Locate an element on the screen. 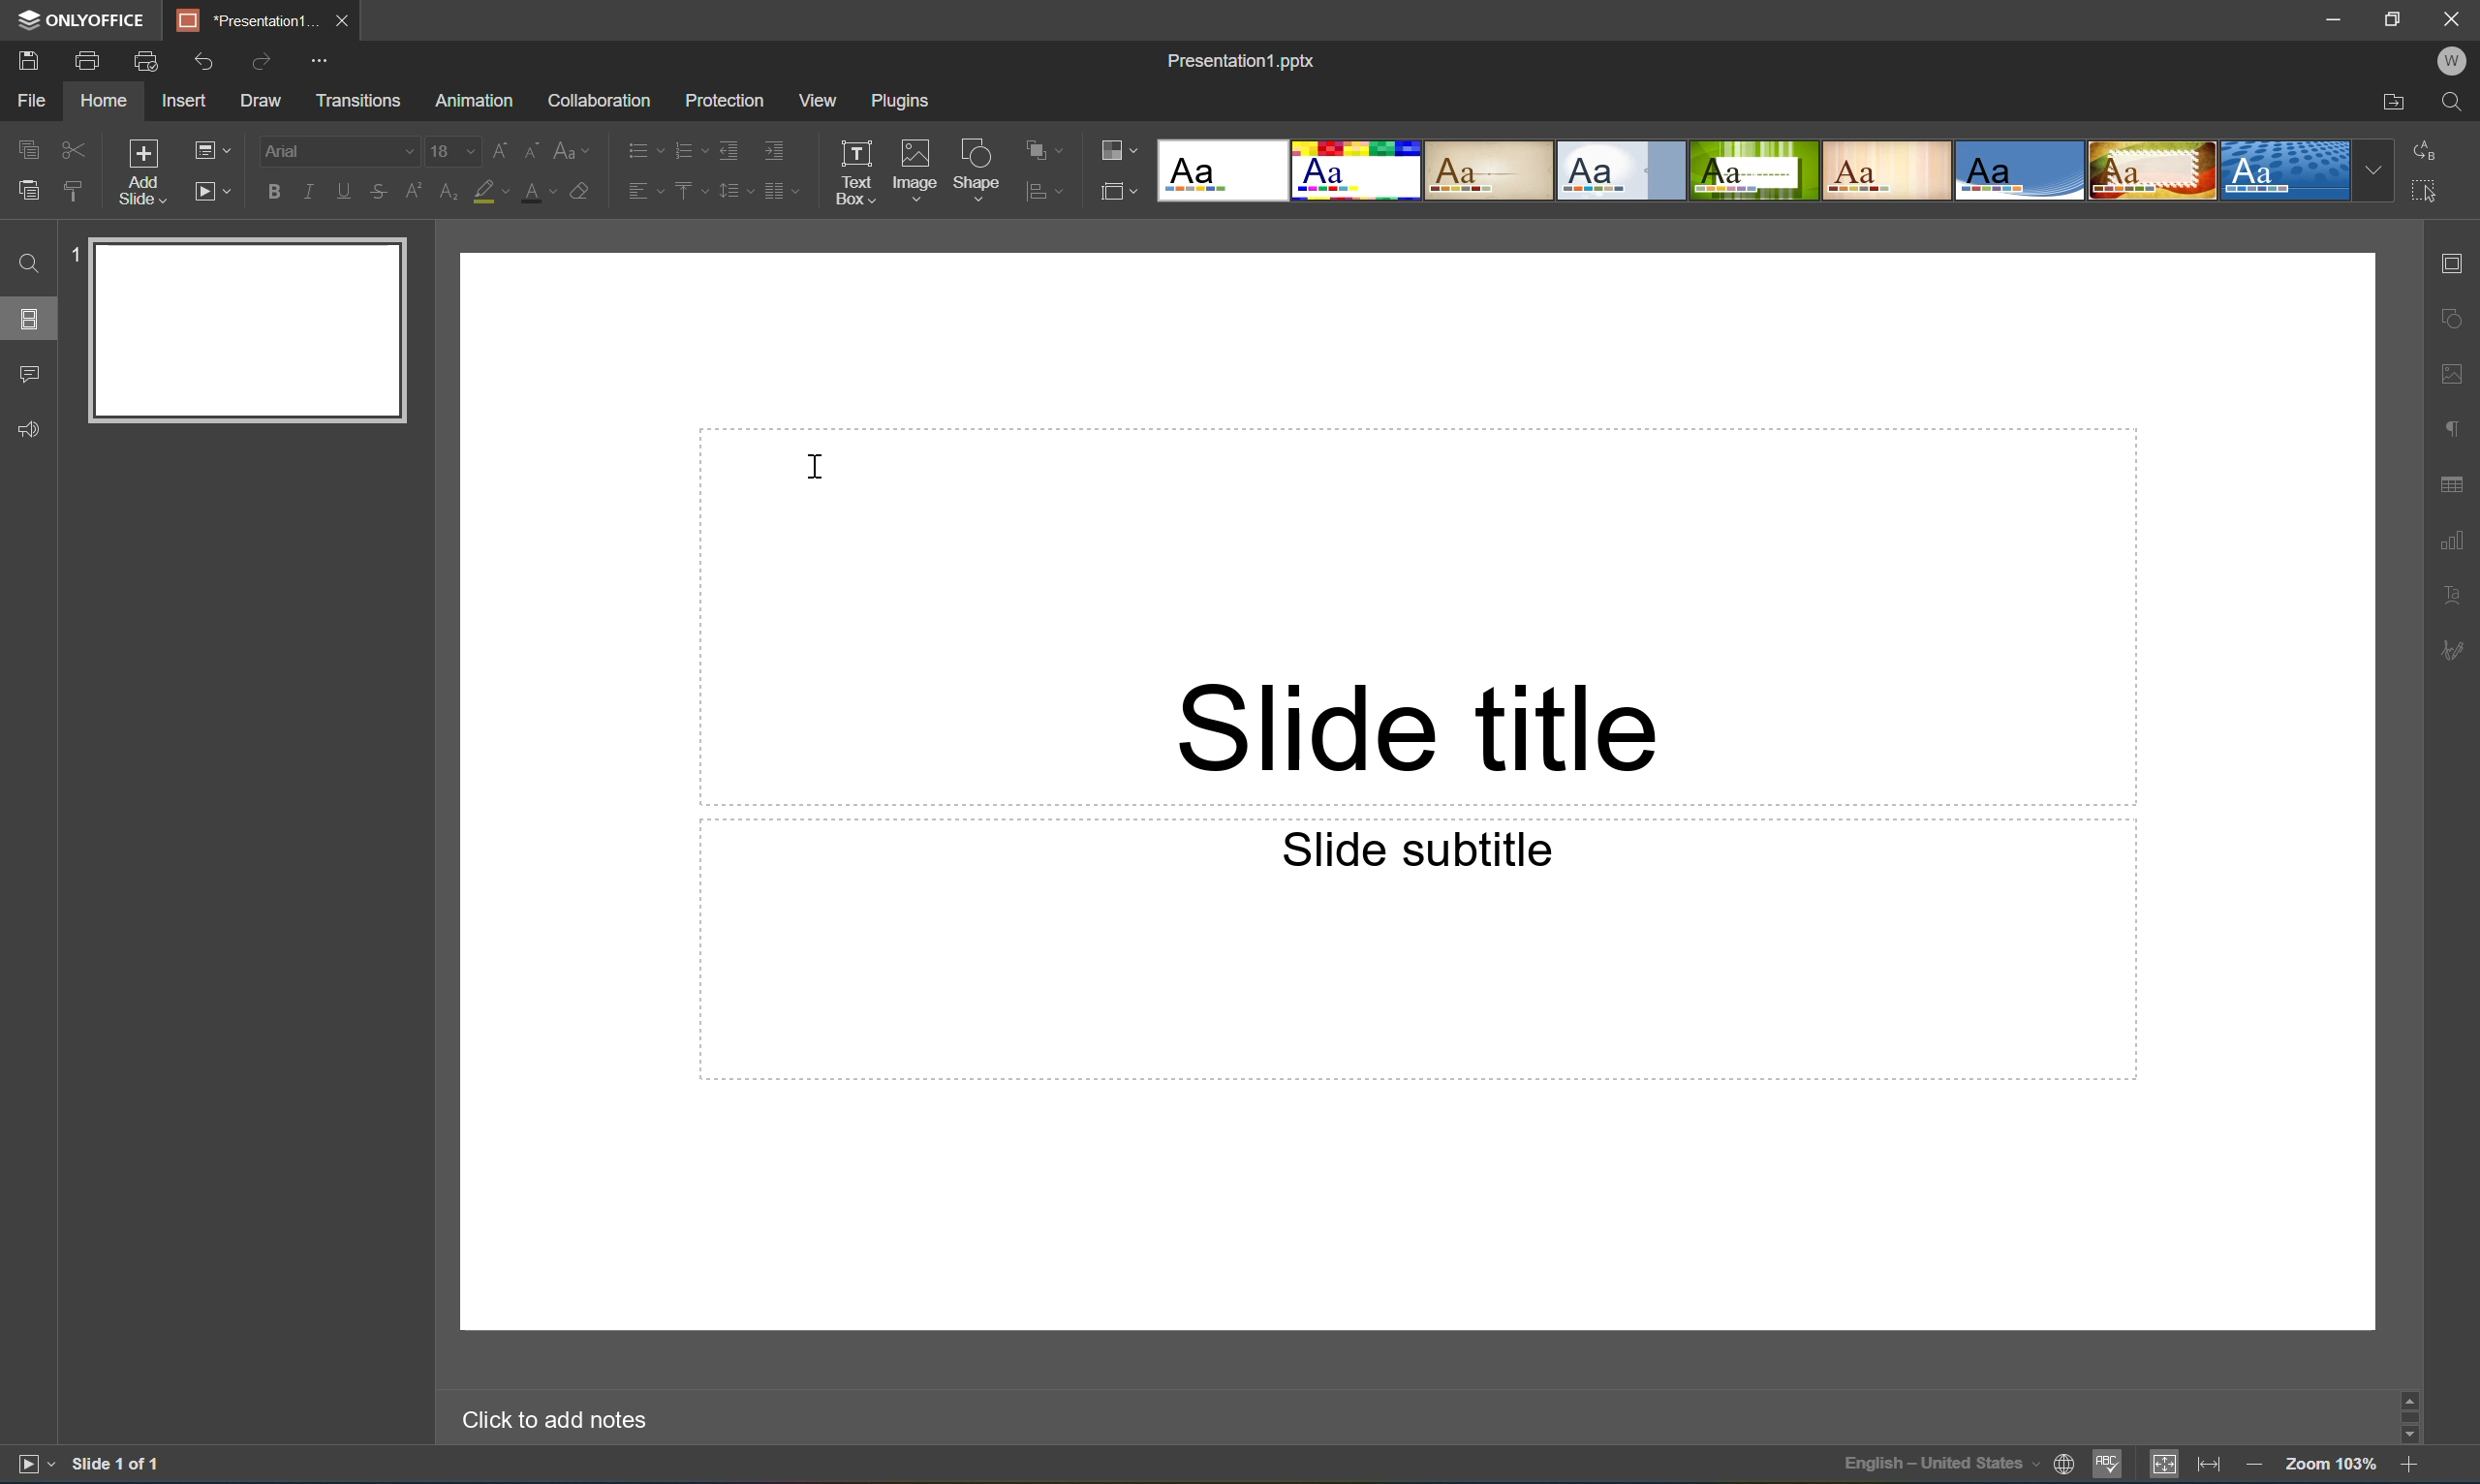 The height and width of the screenshot is (1484, 2480). Change slide layout is located at coordinates (208, 149).